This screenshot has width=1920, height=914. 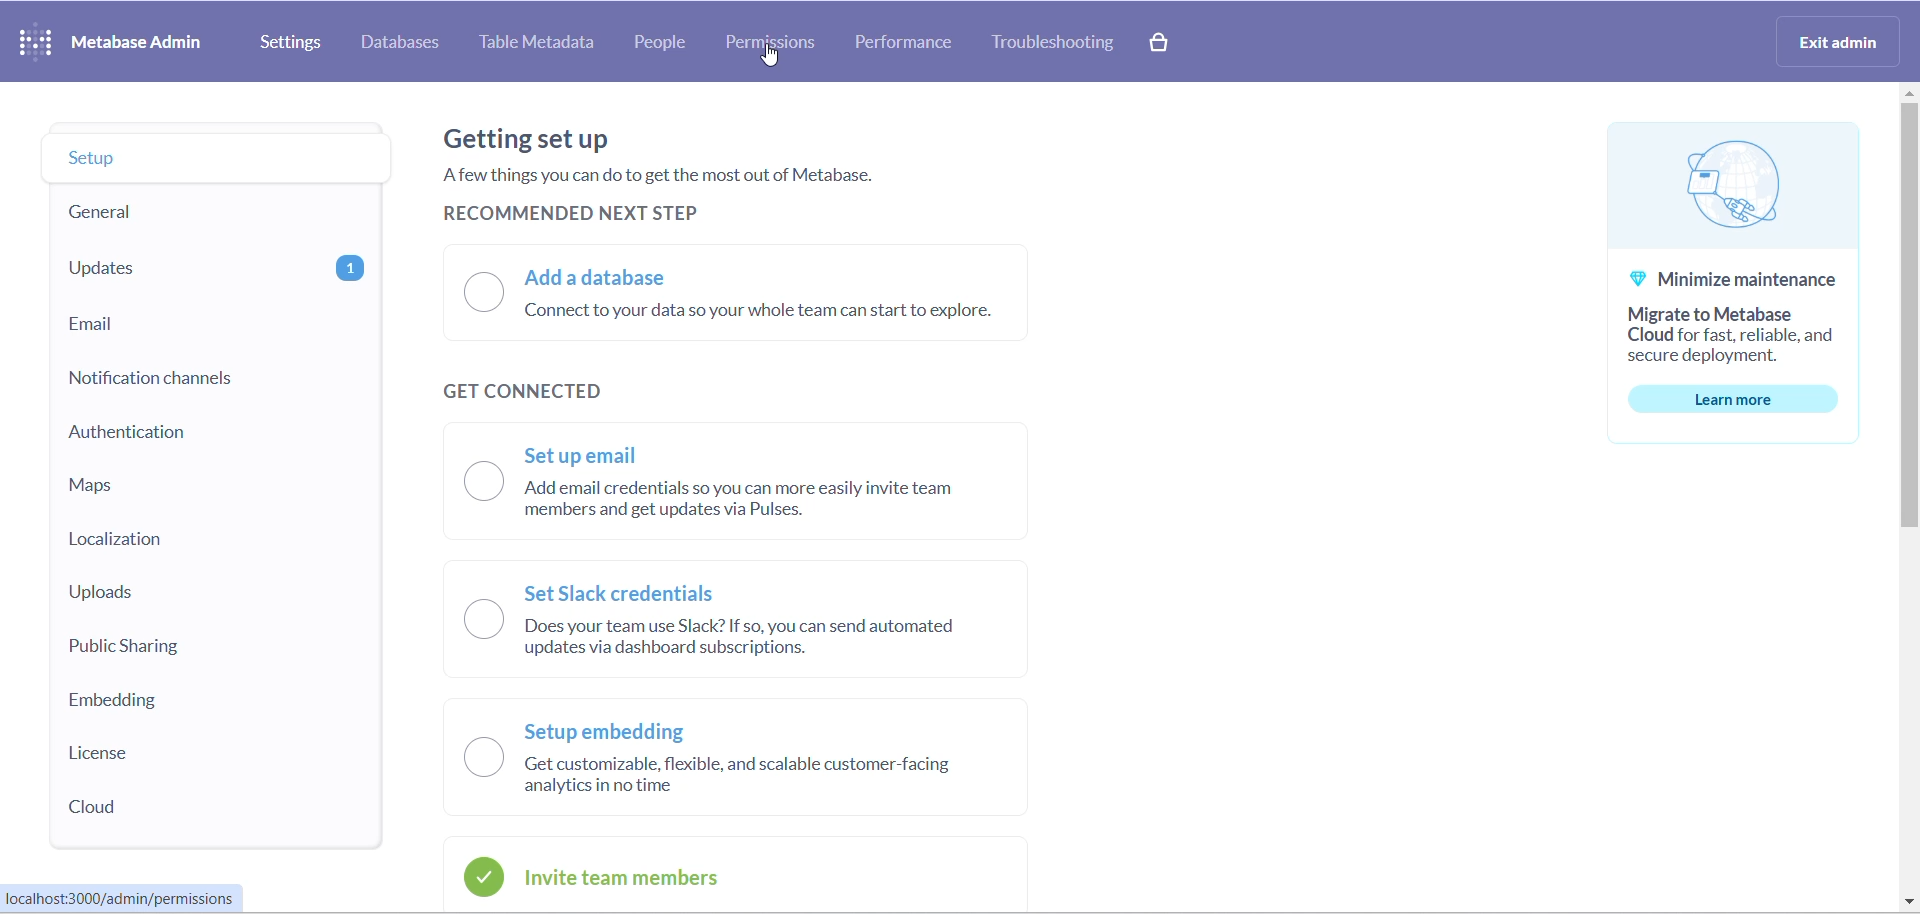 I want to click on permission, so click(x=771, y=41).